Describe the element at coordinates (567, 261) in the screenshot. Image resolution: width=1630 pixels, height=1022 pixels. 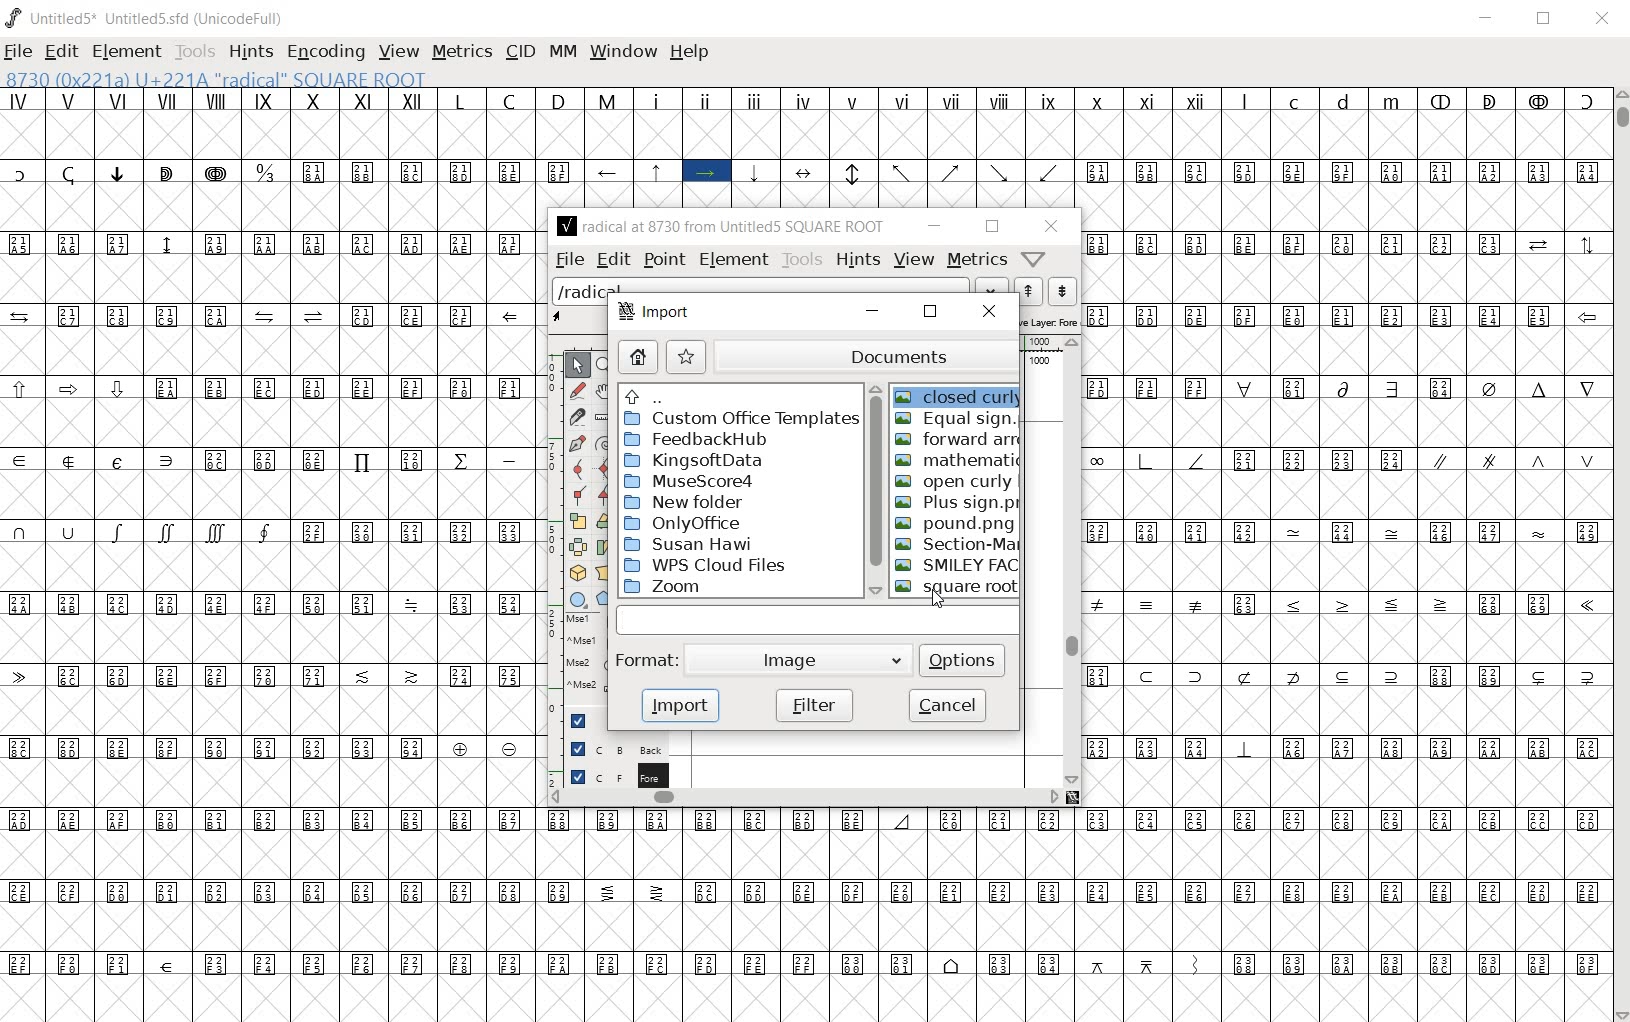
I see `file` at that location.